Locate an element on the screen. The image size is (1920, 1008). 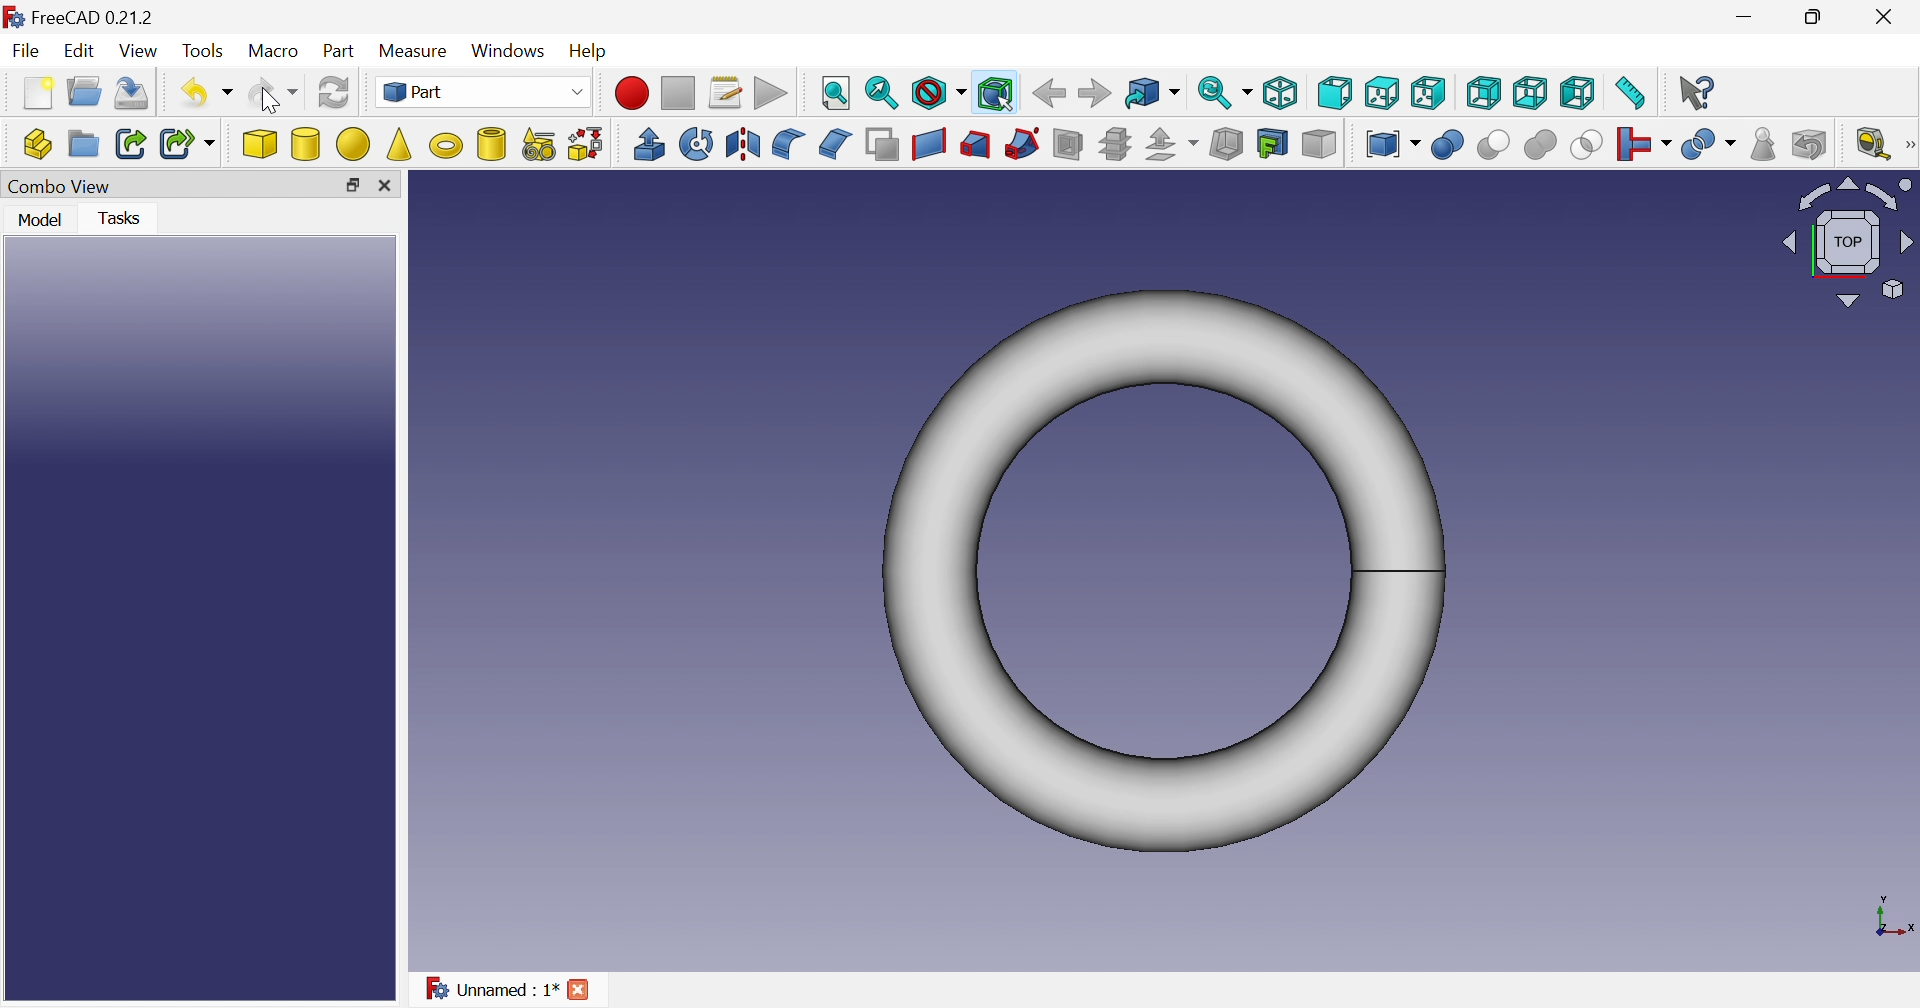
Defeaturing is located at coordinates (1809, 147).